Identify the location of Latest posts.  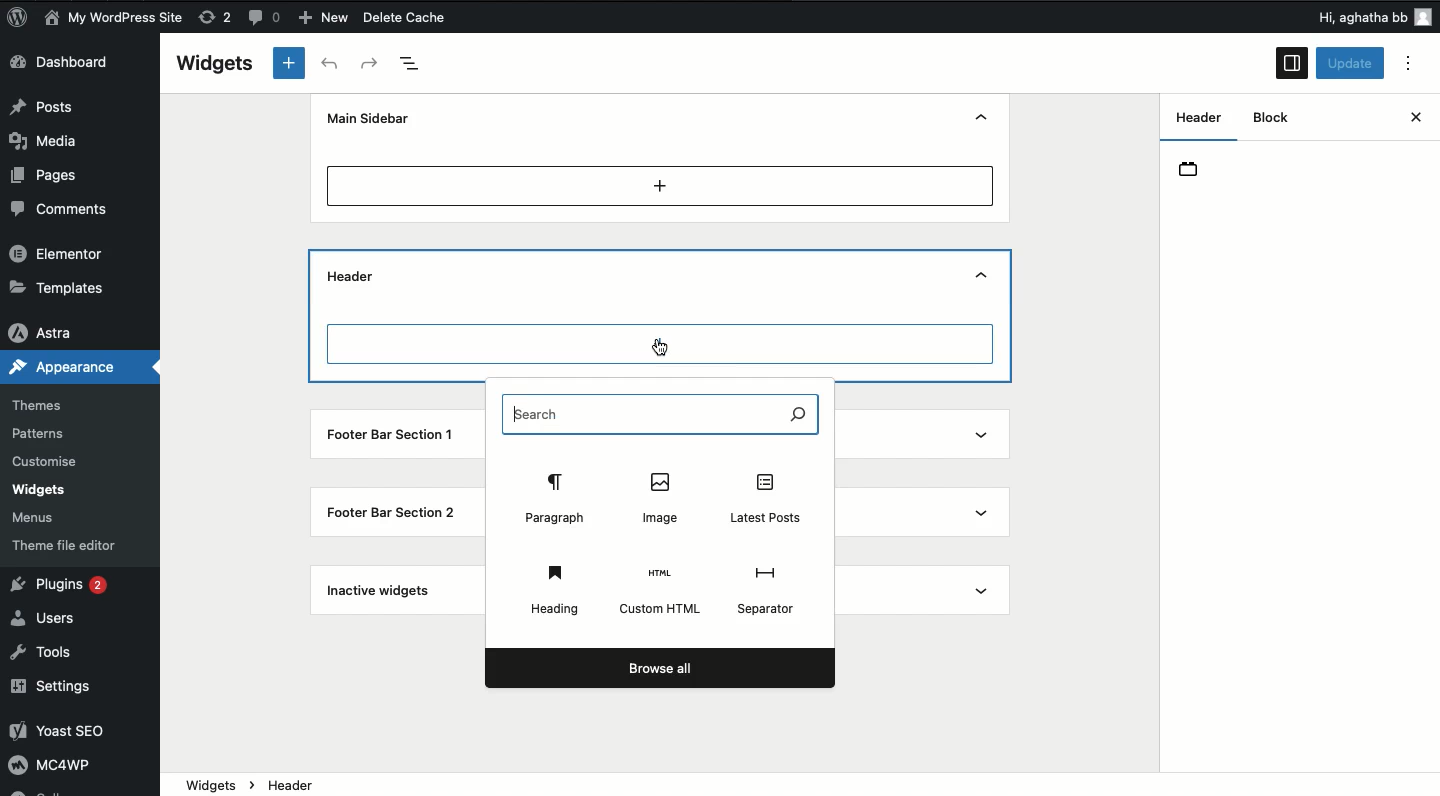
(764, 499).